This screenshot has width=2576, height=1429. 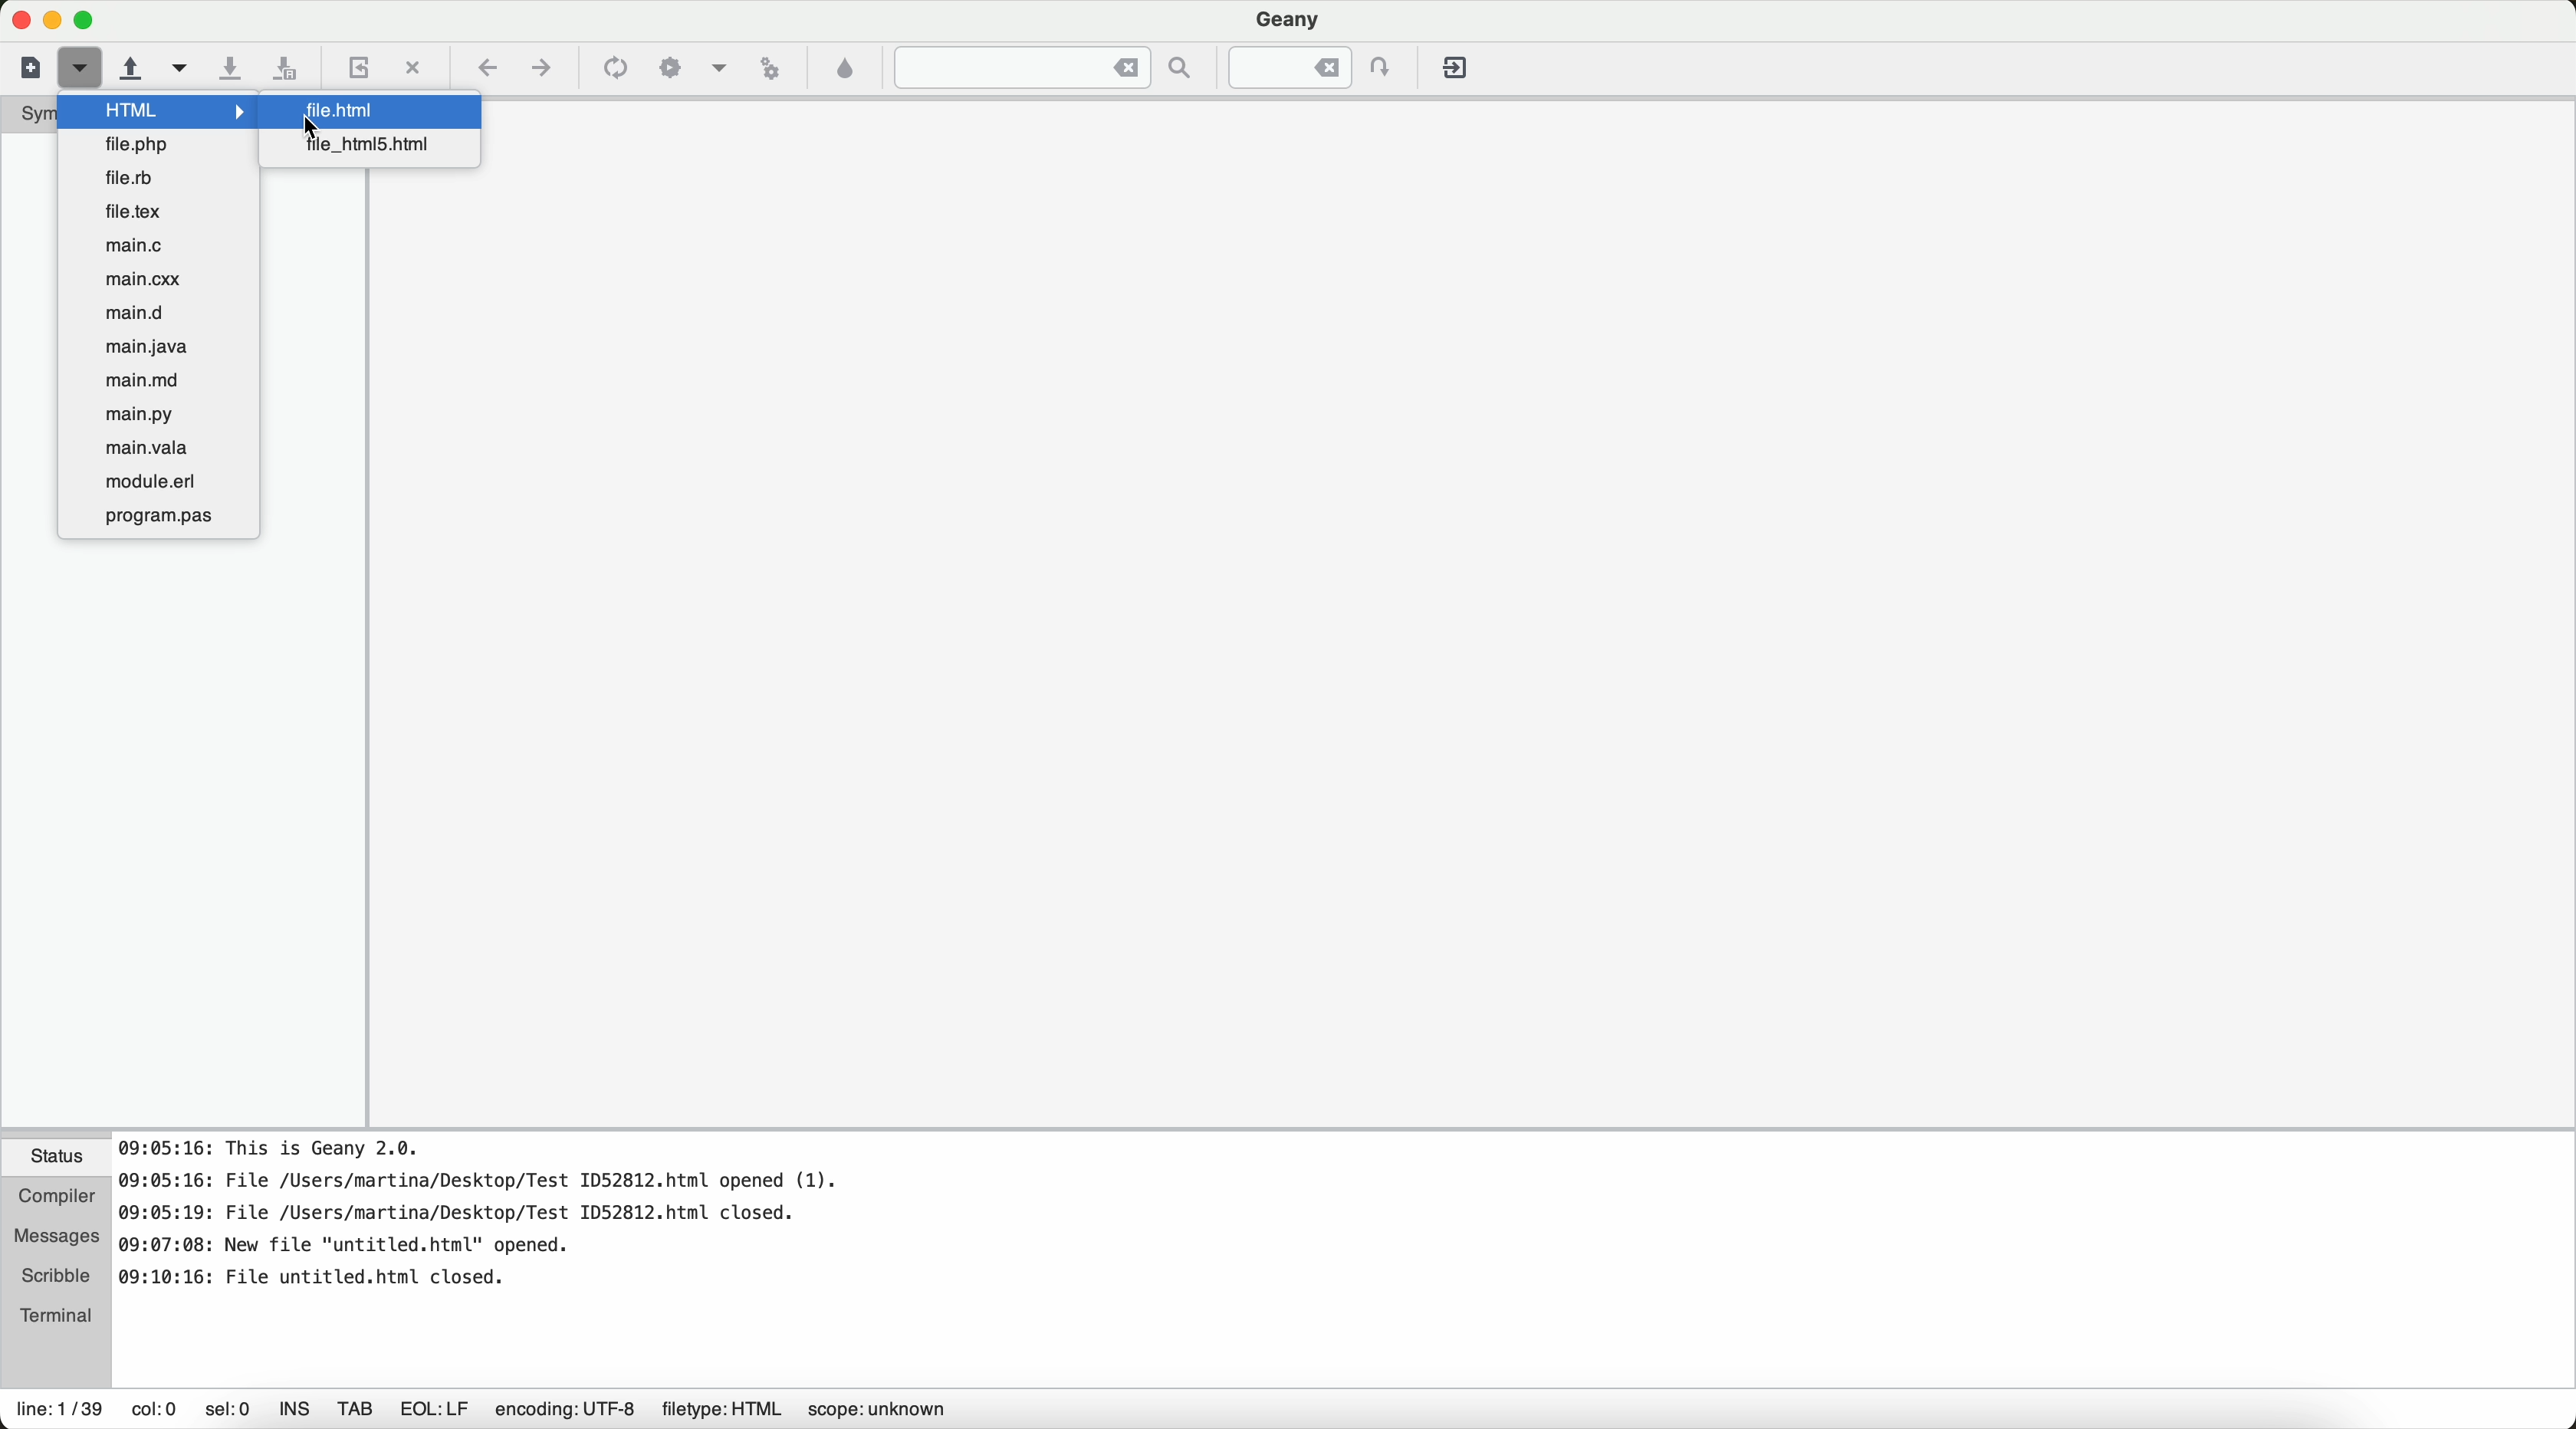 What do you see at coordinates (1289, 19) in the screenshot?
I see `Geany` at bounding box center [1289, 19].